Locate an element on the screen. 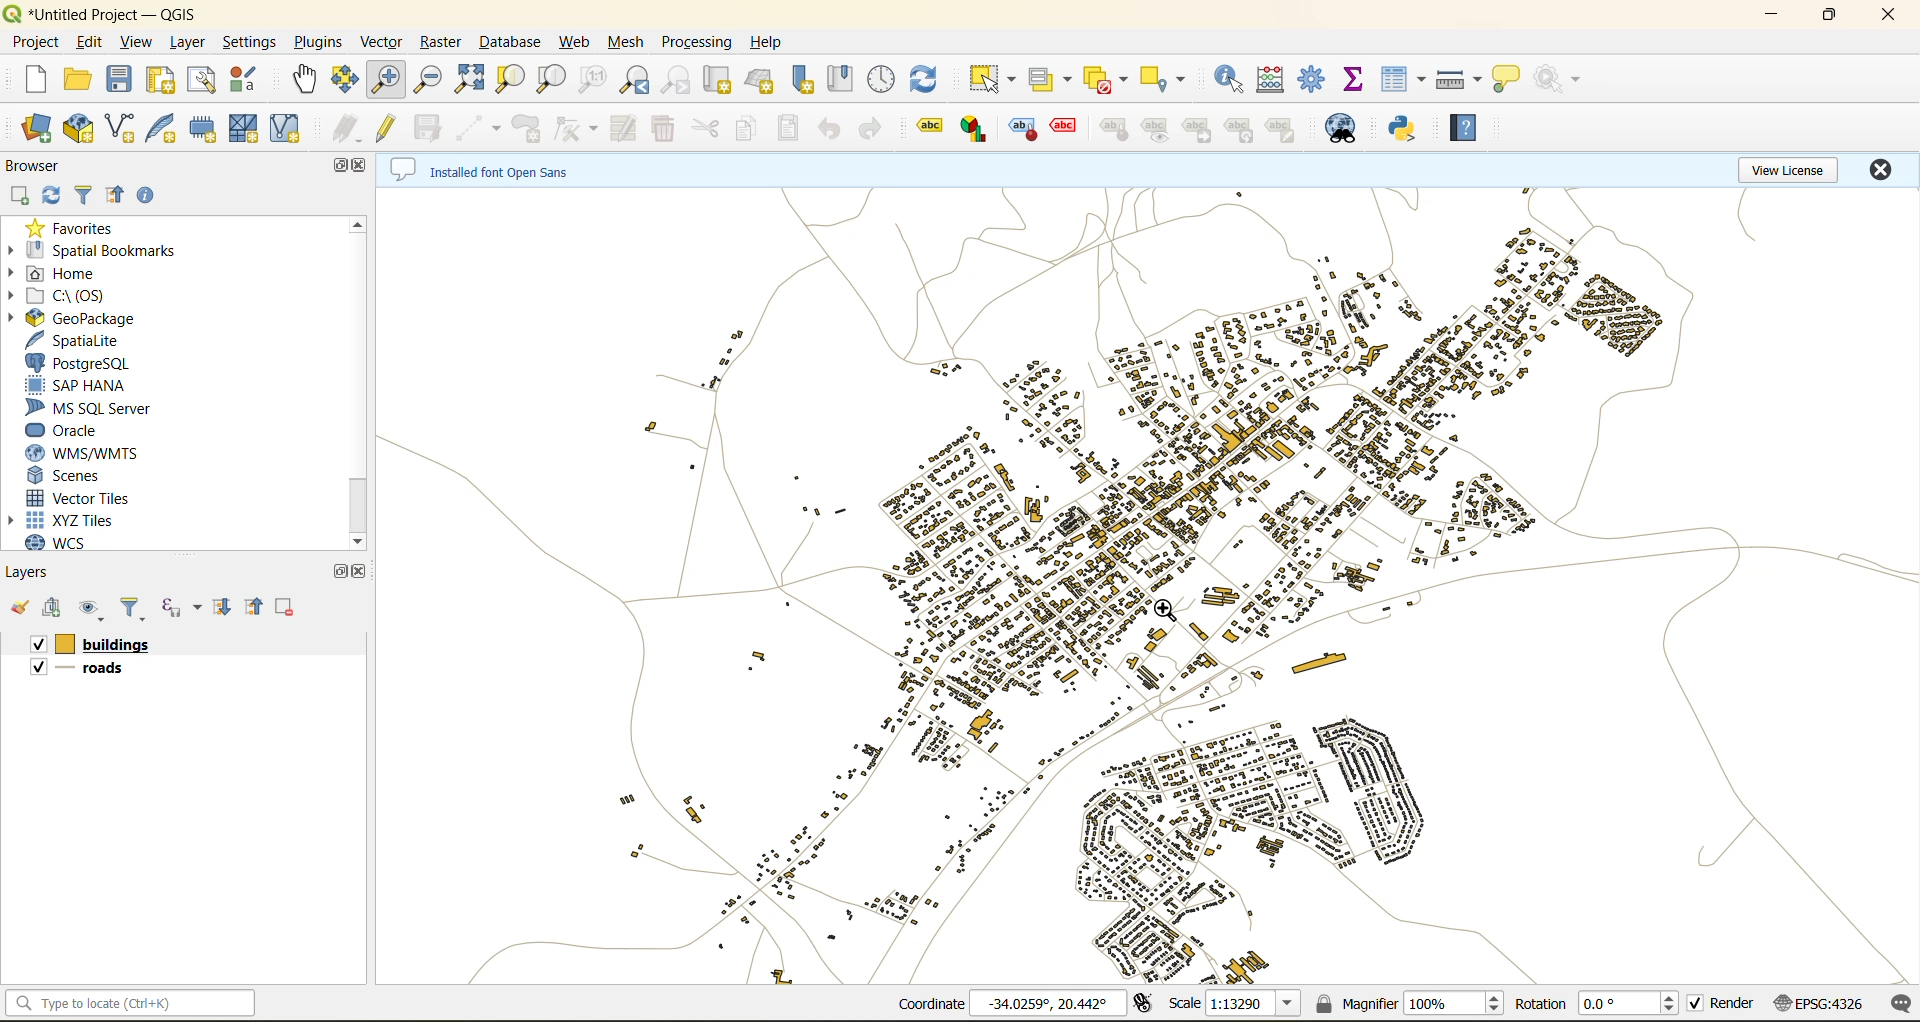 The height and width of the screenshot is (1022, 1920). digitize is located at coordinates (478, 127).